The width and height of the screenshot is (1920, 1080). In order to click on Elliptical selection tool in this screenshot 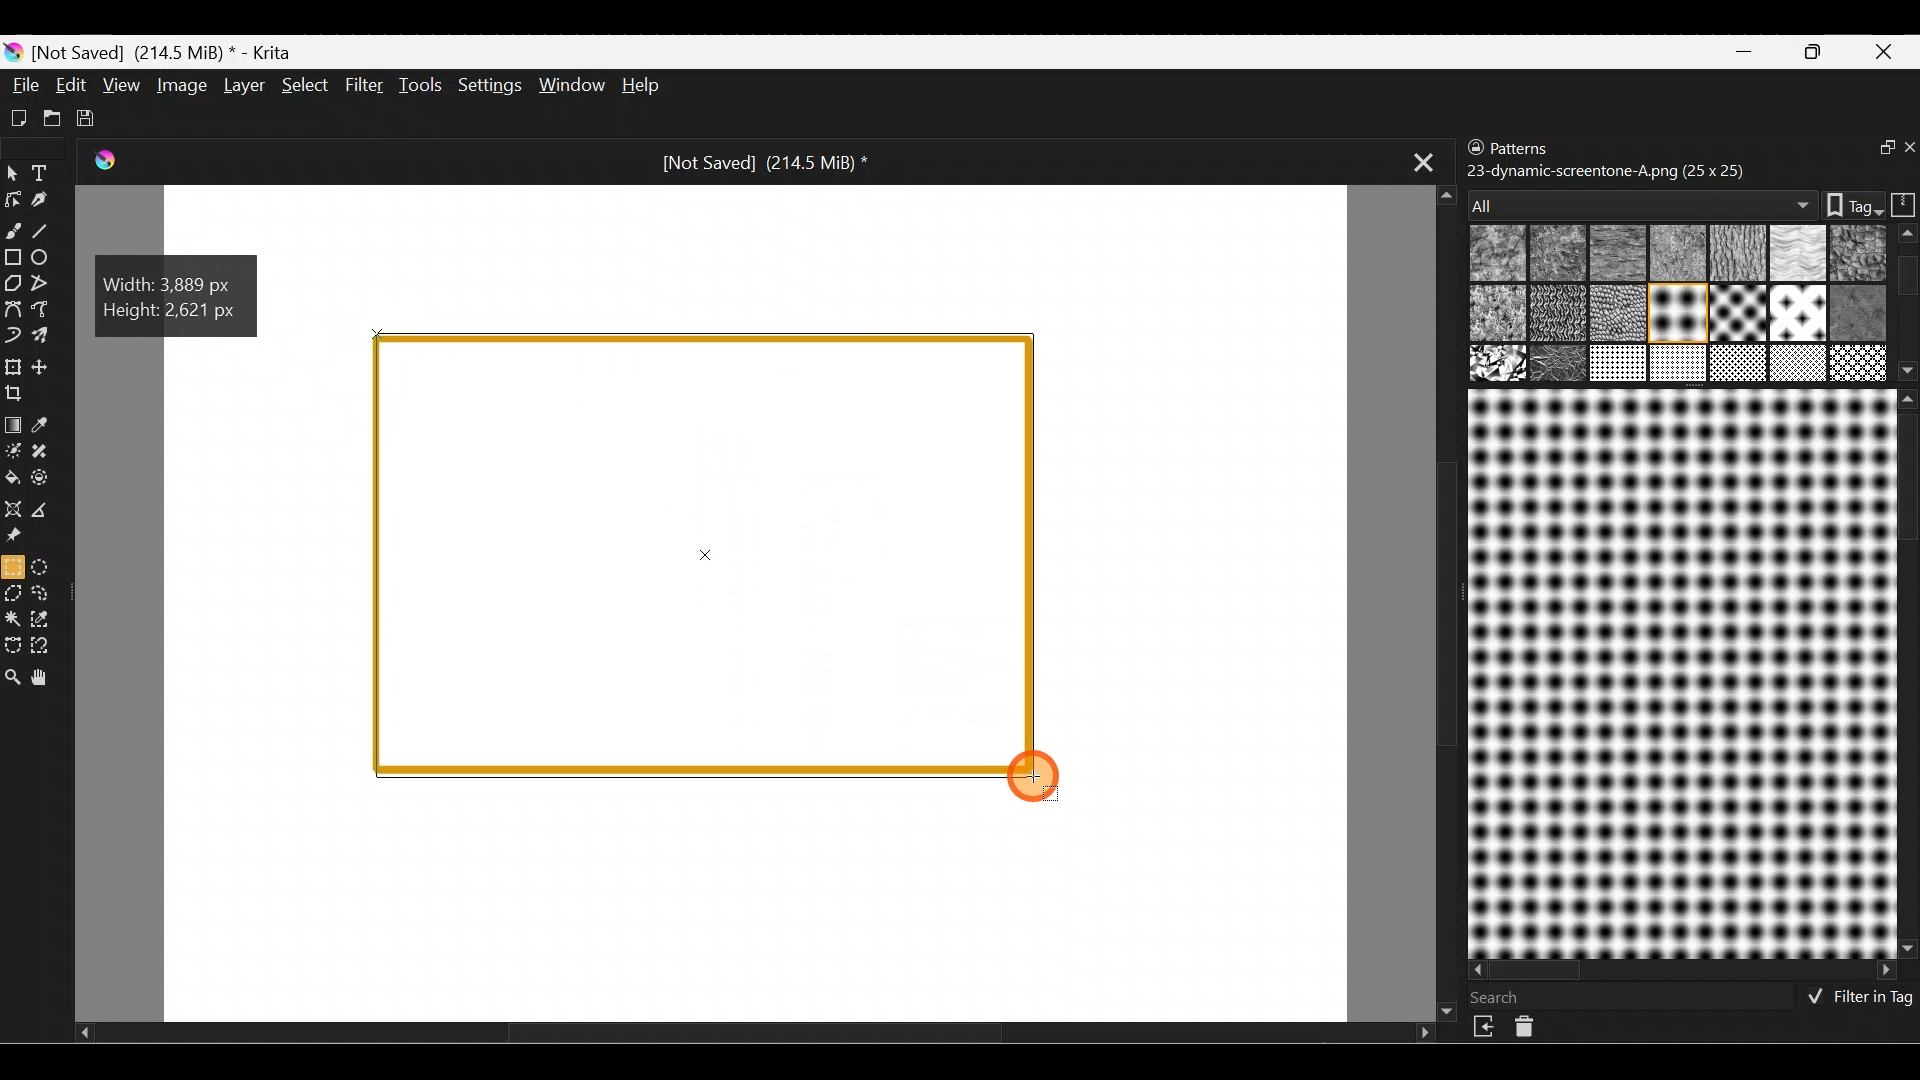, I will do `click(46, 566)`.